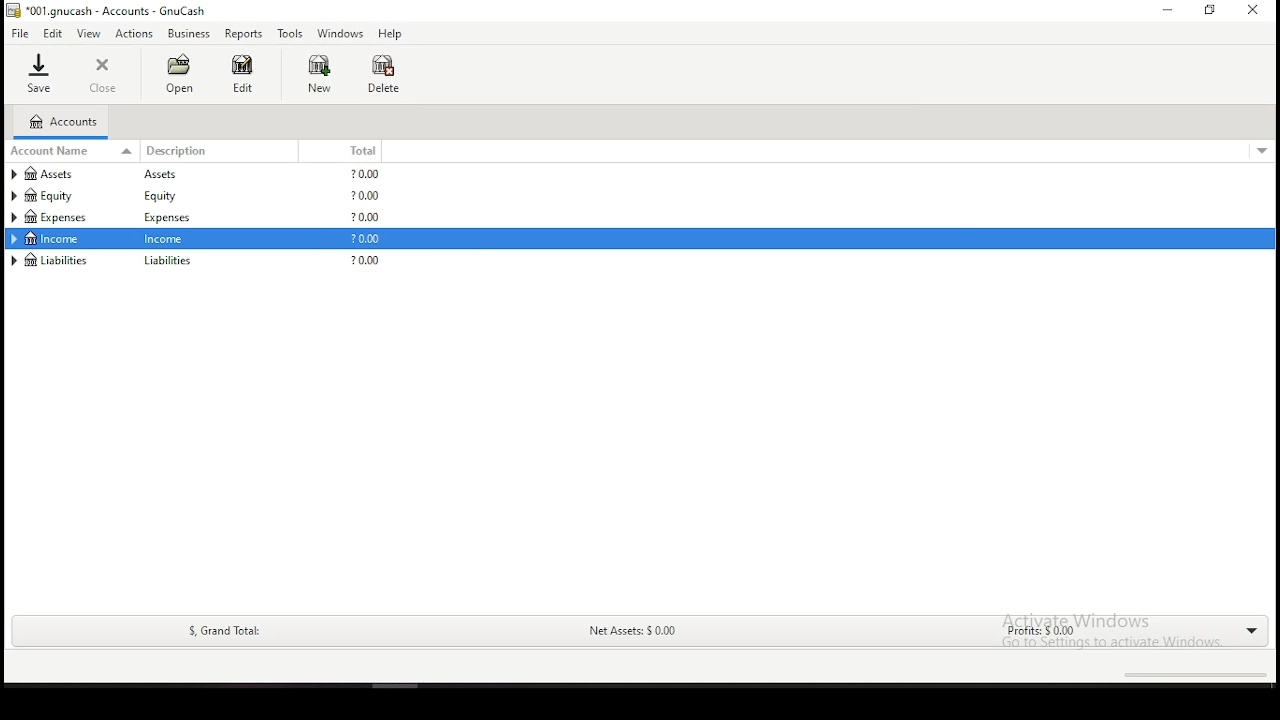  Describe the element at coordinates (135, 34) in the screenshot. I see `actions` at that location.